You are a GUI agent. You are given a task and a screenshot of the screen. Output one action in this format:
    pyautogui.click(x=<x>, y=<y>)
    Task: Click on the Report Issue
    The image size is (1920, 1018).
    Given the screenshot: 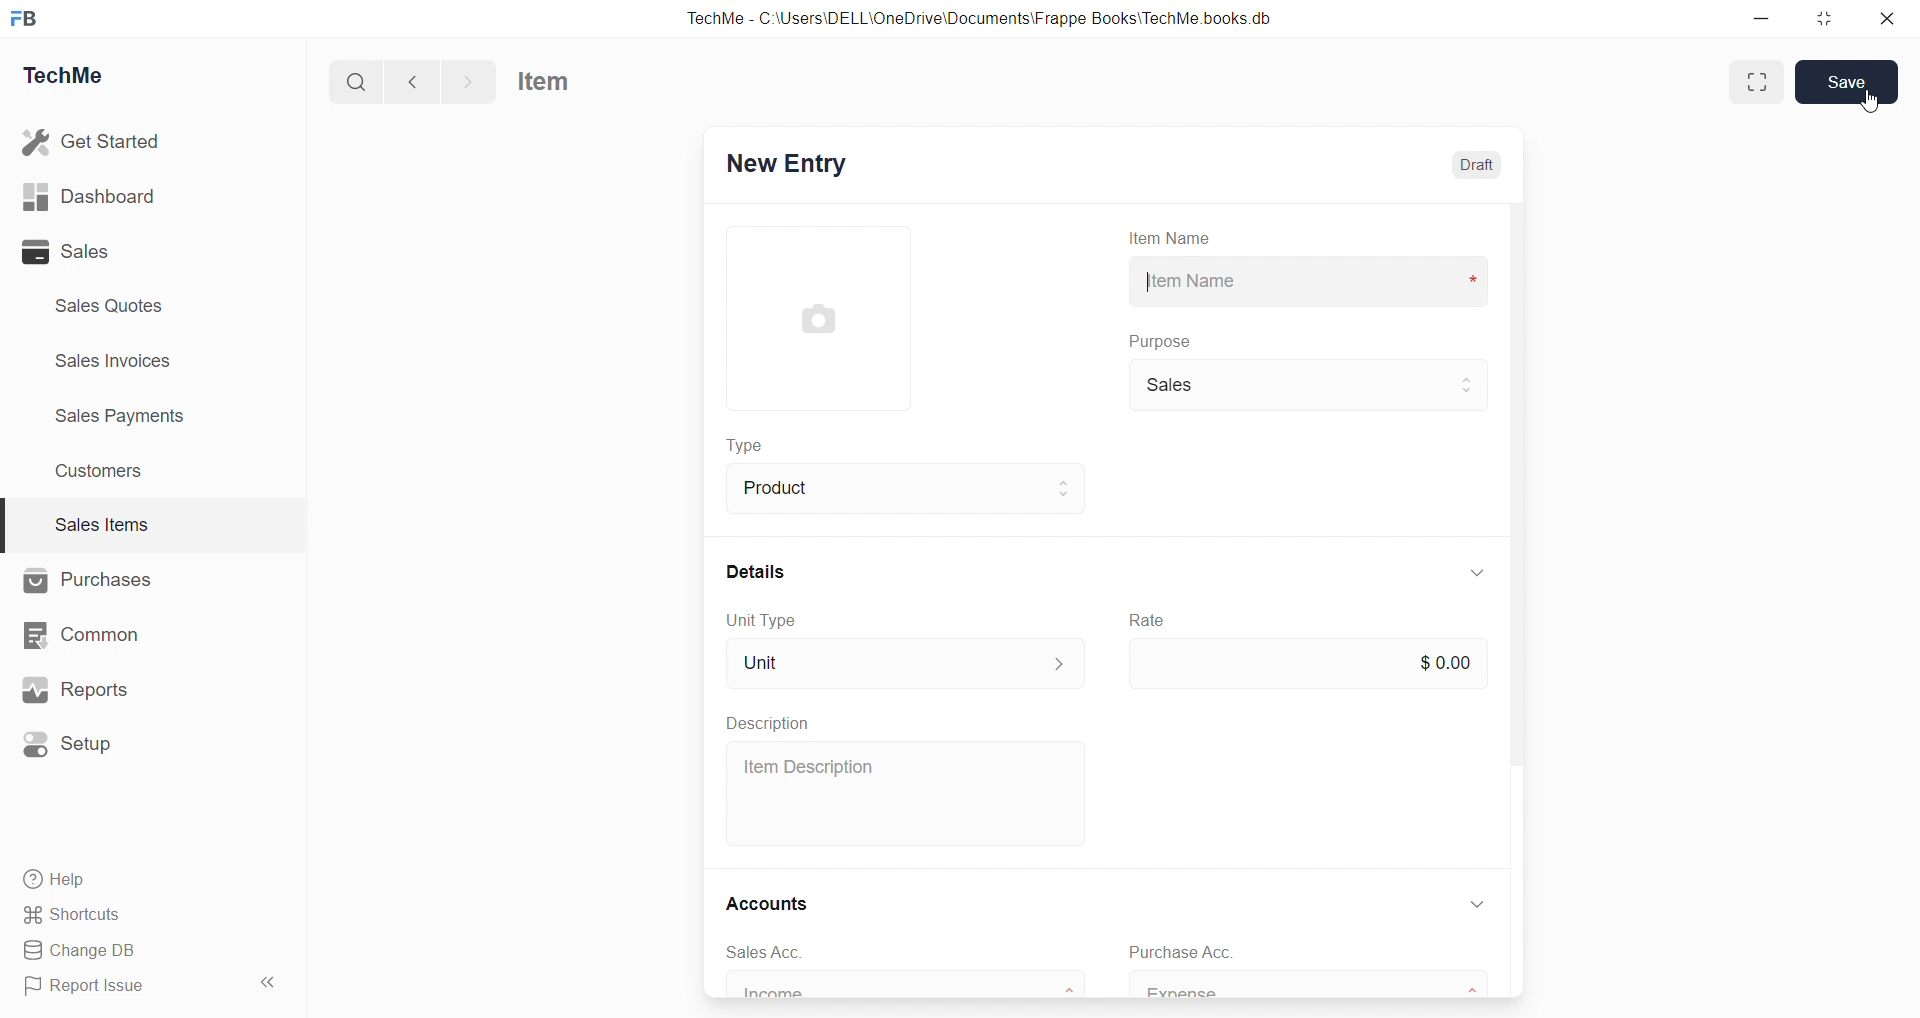 What is the action you would take?
    pyautogui.click(x=89, y=987)
    